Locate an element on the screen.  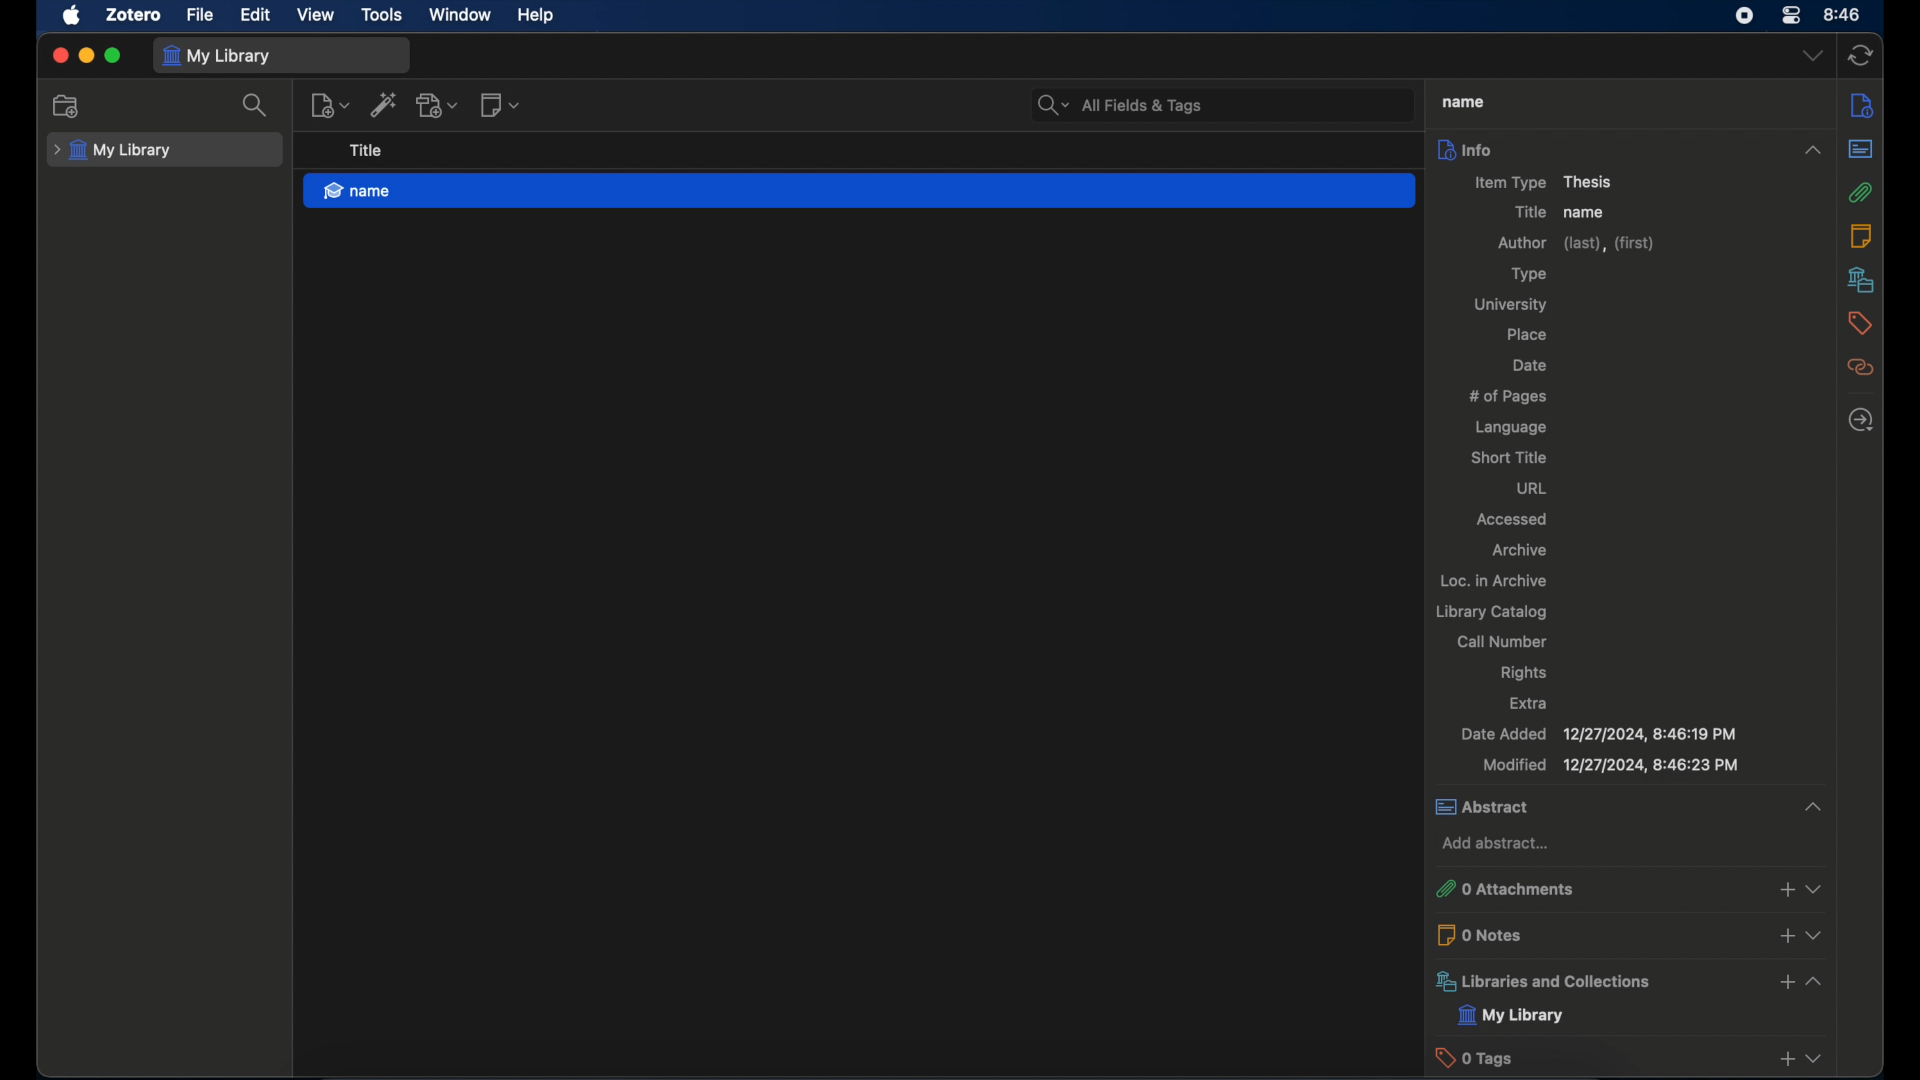
loc. in archive is located at coordinates (1493, 581).